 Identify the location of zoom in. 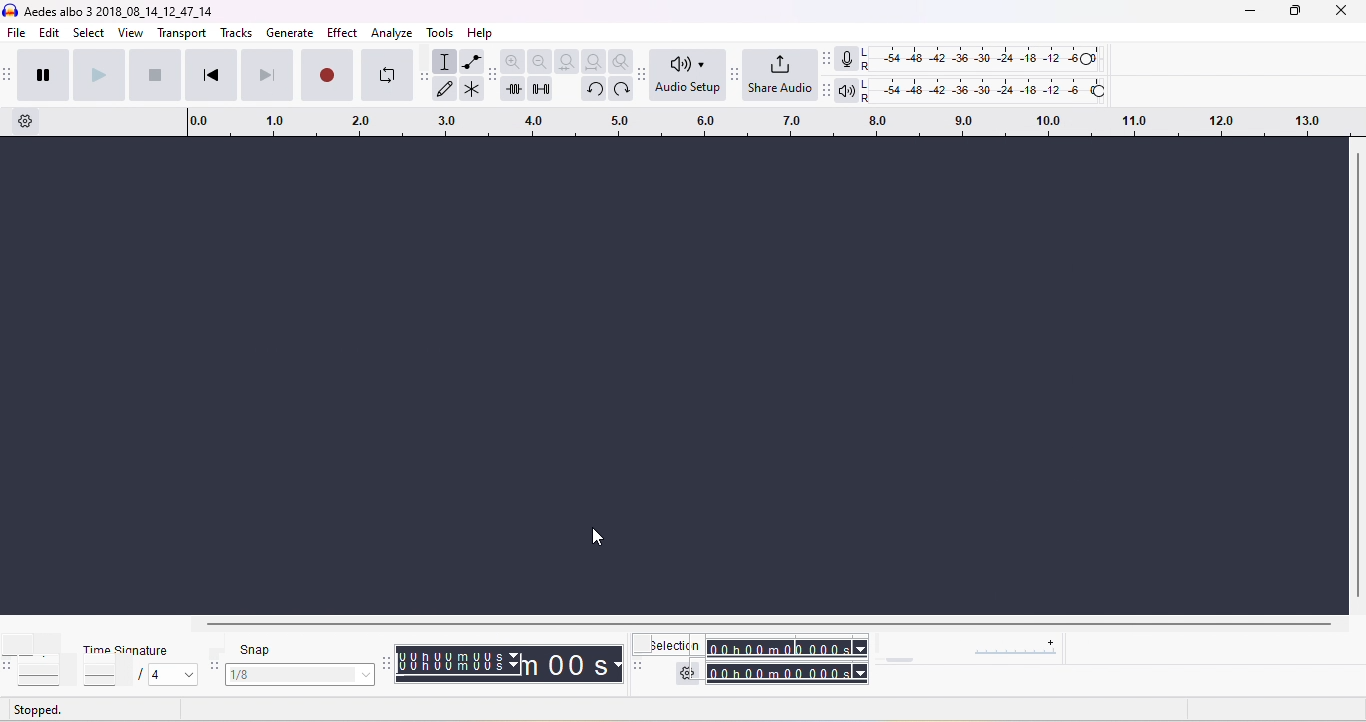
(513, 61).